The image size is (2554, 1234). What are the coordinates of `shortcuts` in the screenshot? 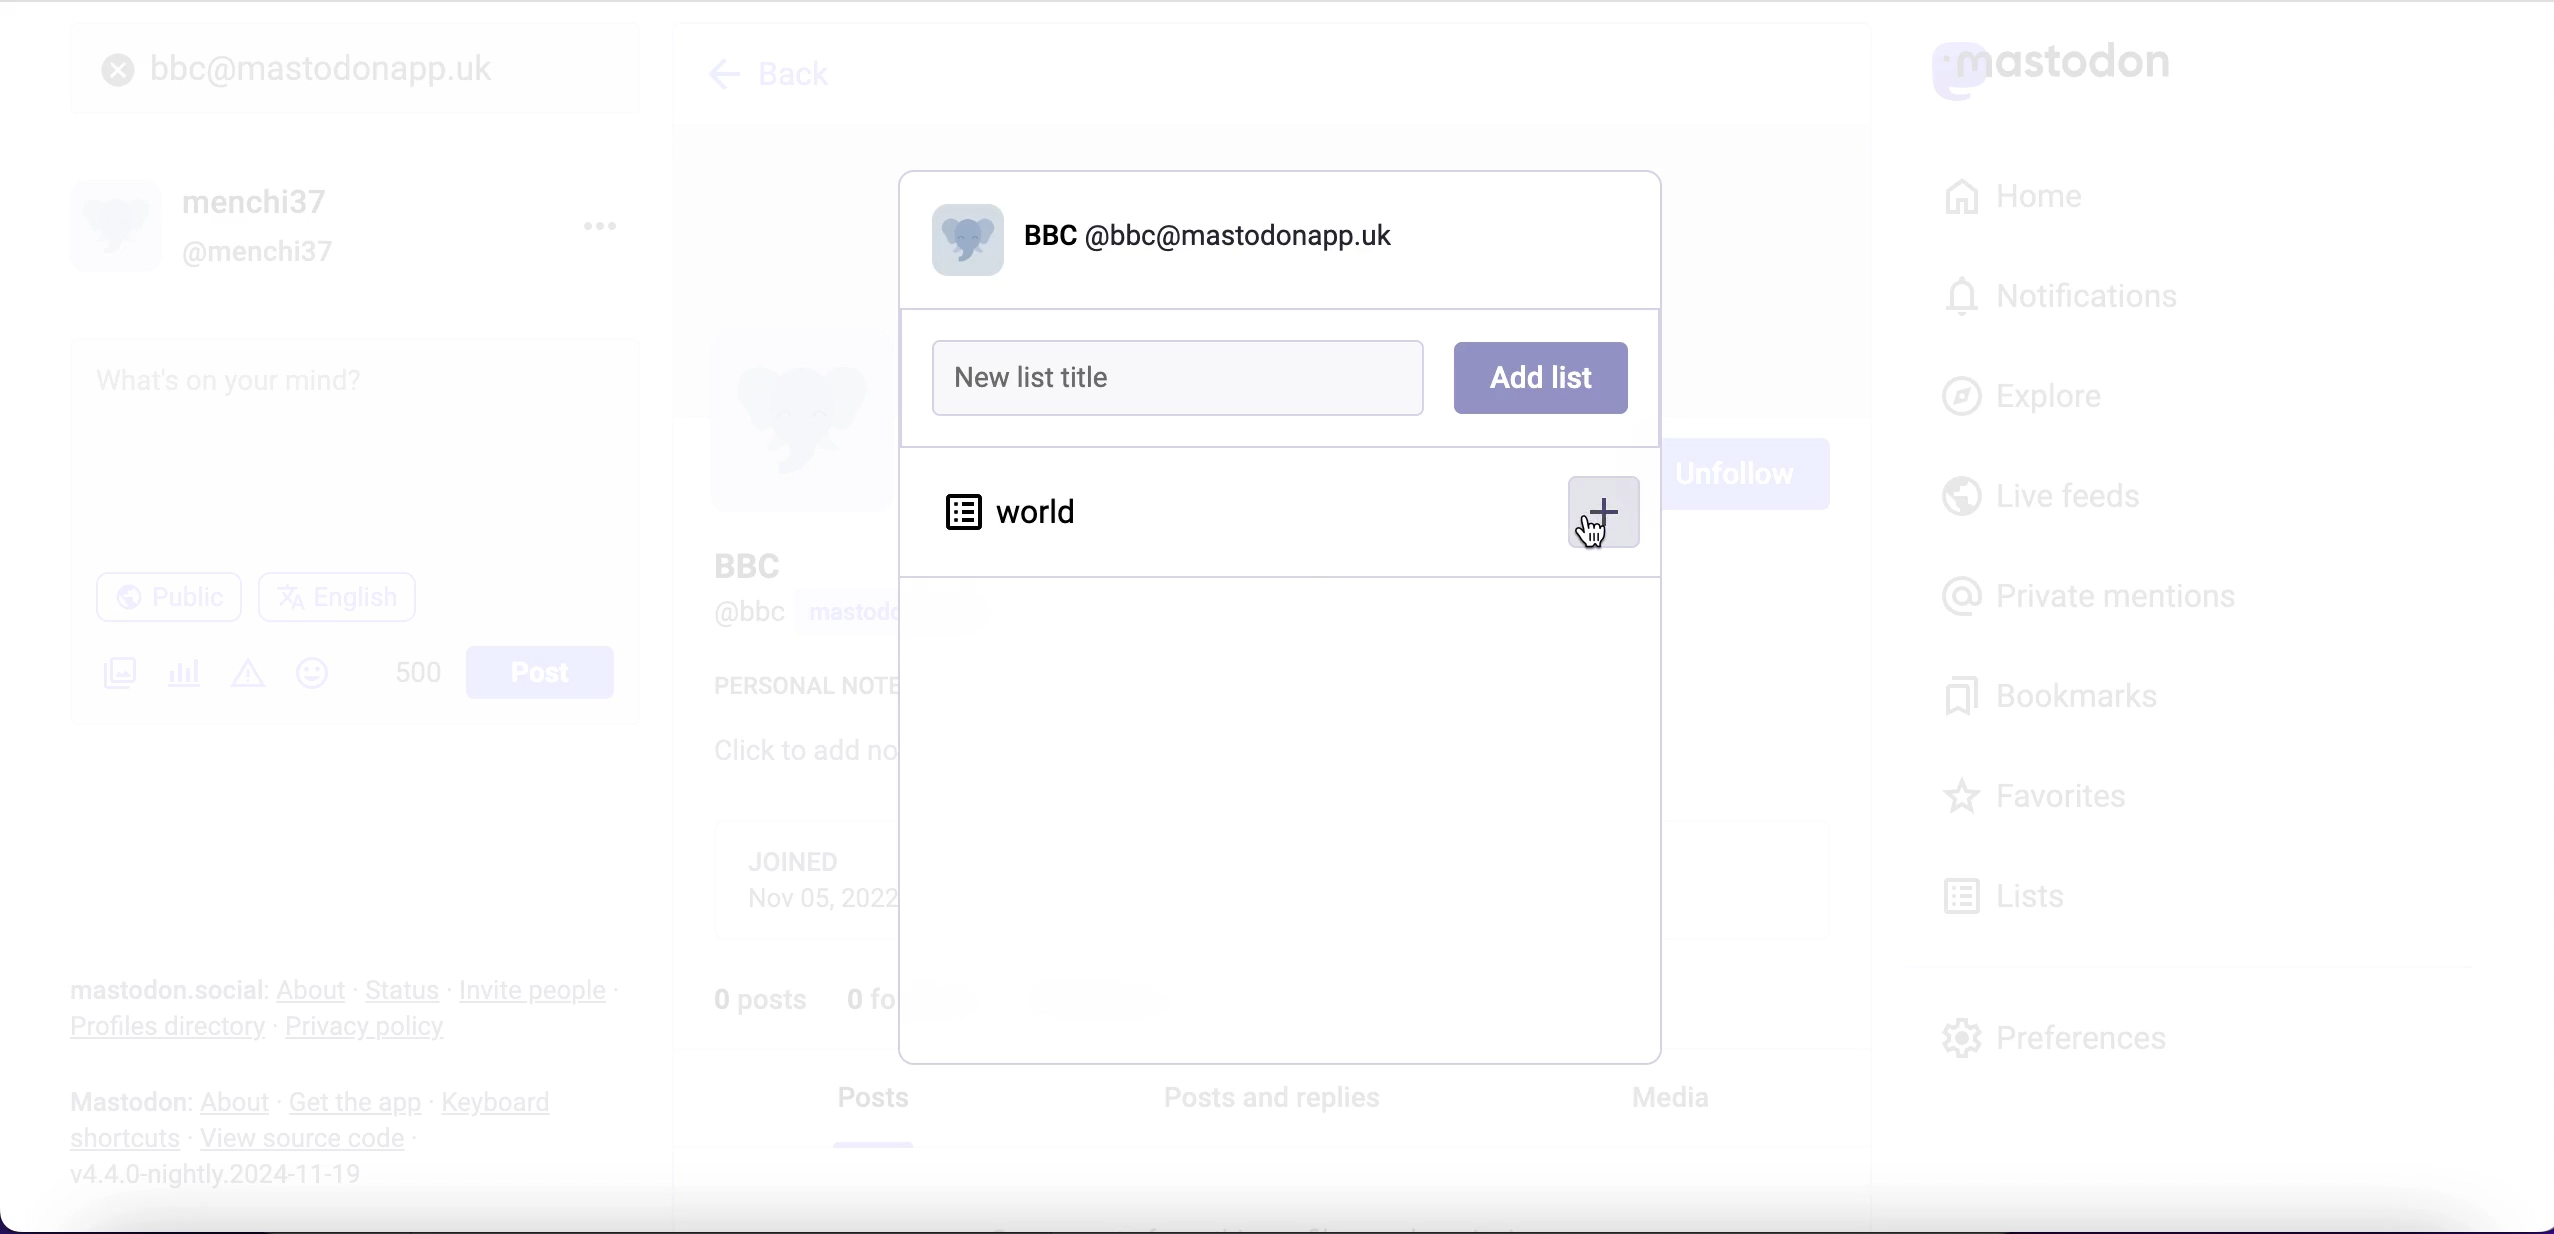 It's located at (118, 1140).